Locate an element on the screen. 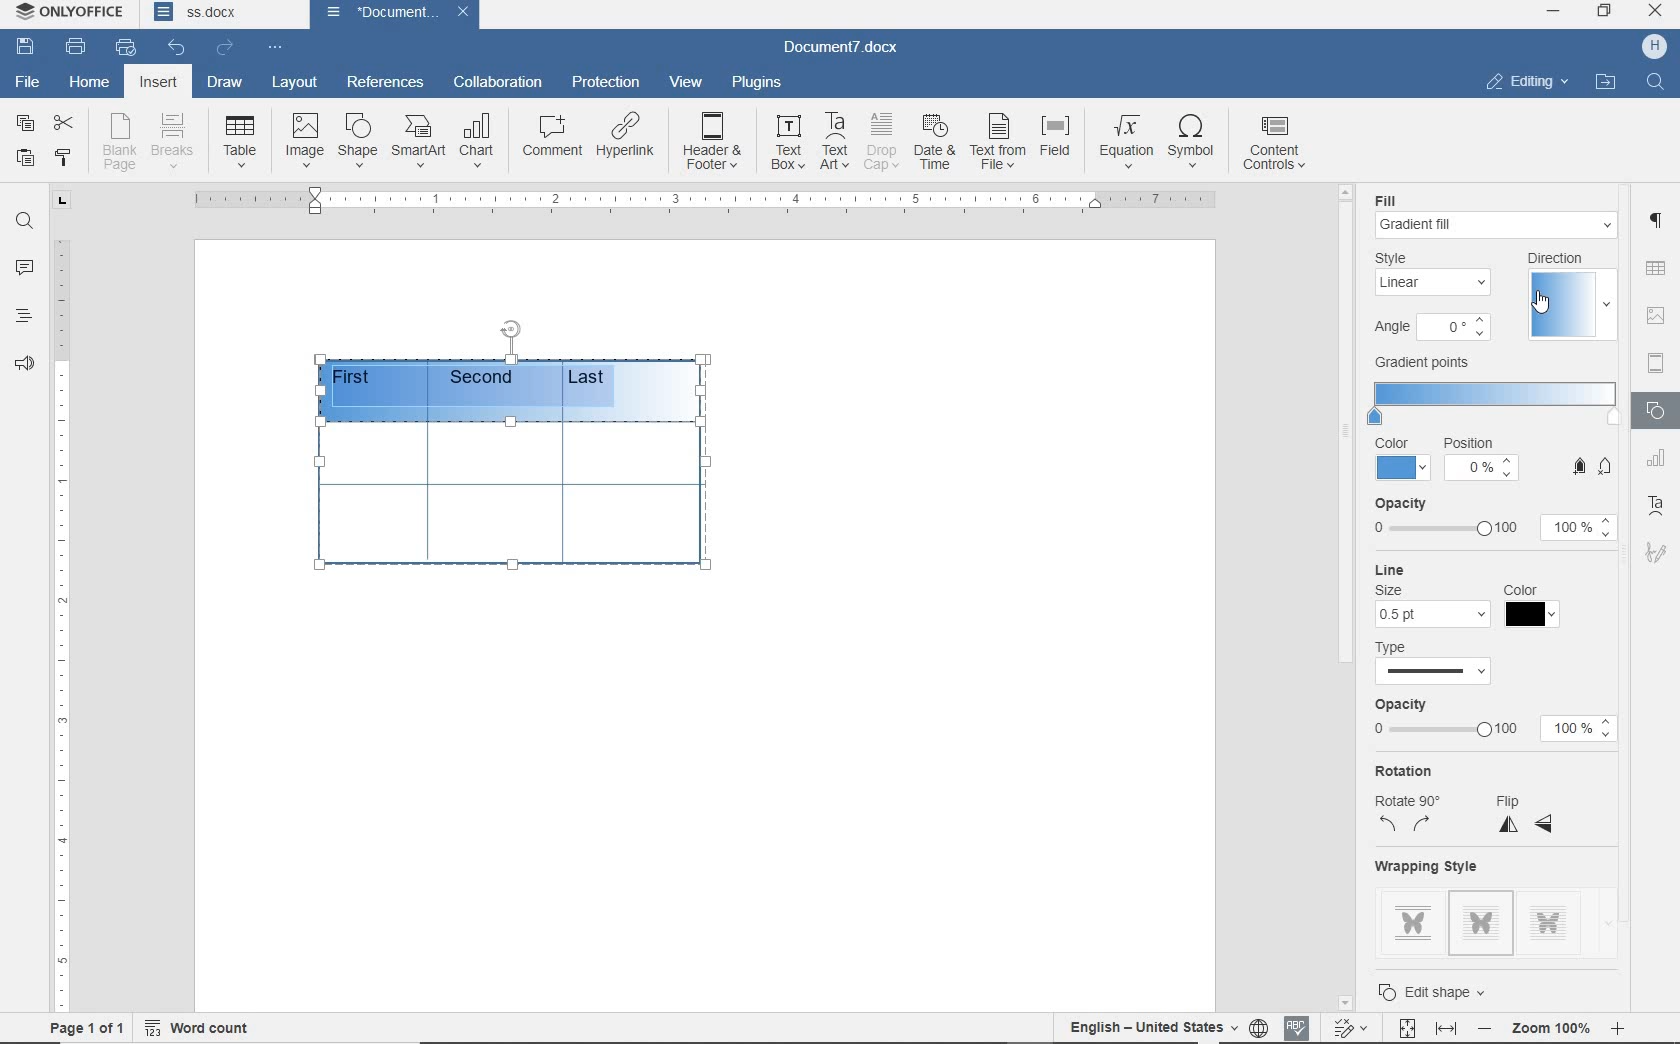  PARAGRAPH SETTINGS is located at coordinates (1656, 218).